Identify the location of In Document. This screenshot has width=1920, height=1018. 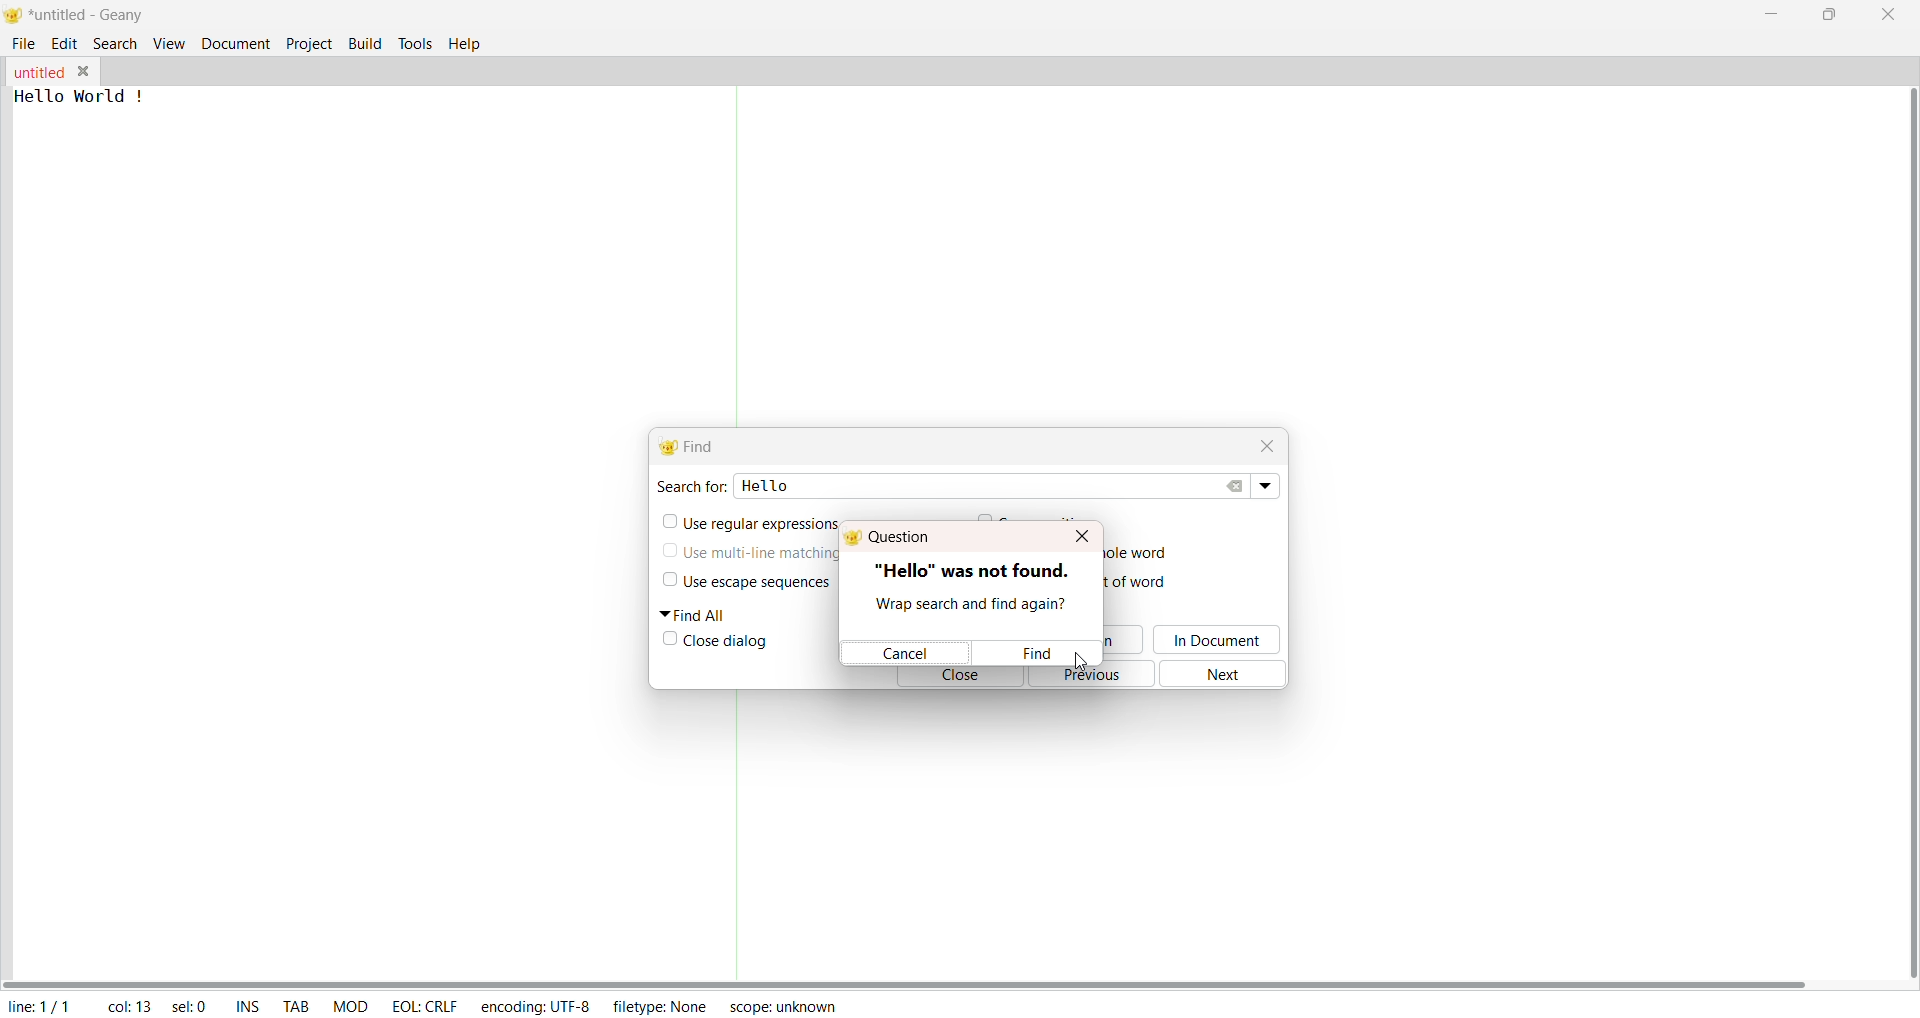
(1221, 640).